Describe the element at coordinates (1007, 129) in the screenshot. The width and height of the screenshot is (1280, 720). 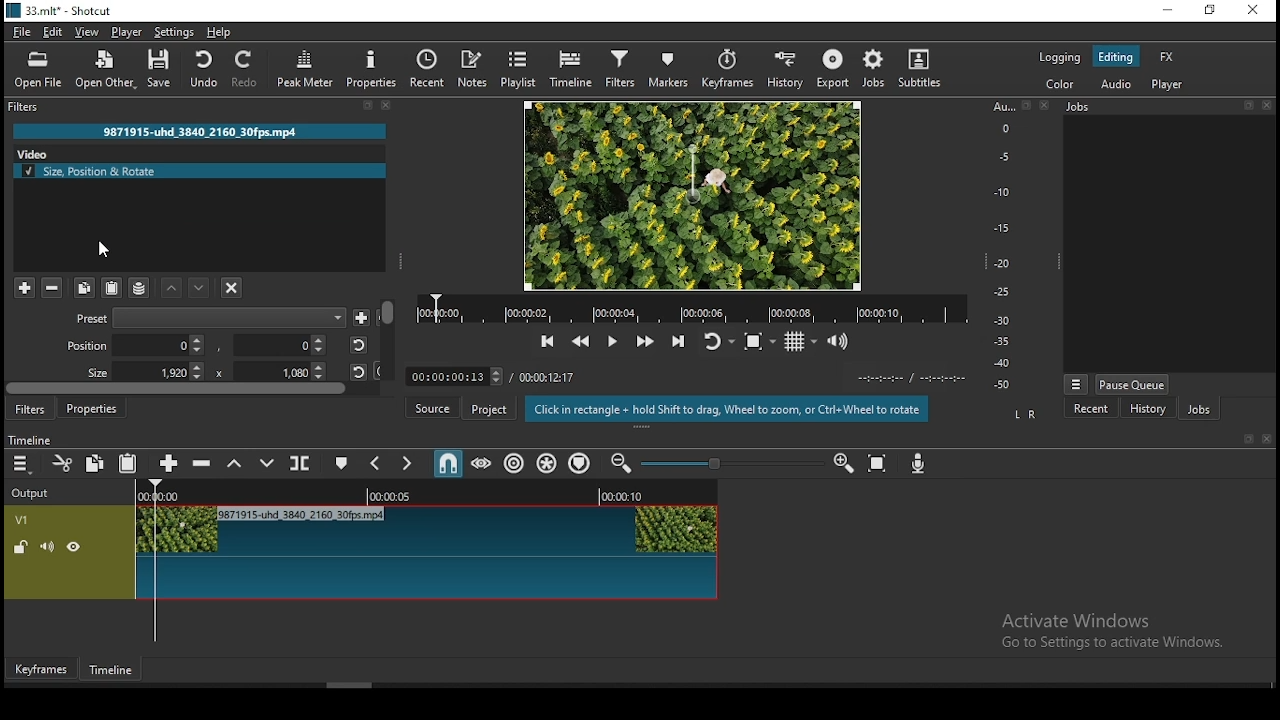
I see `0` at that location.